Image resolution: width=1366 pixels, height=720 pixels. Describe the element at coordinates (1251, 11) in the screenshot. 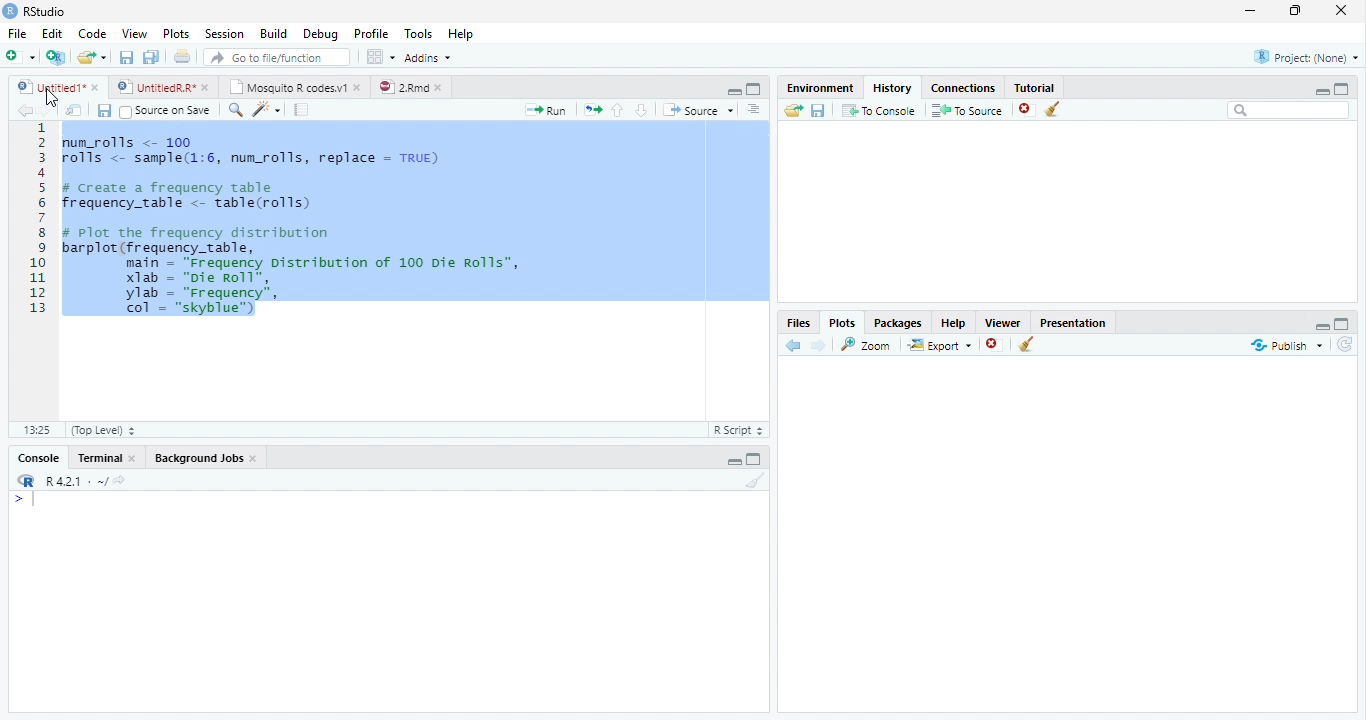

I see `Minimize` at that location.